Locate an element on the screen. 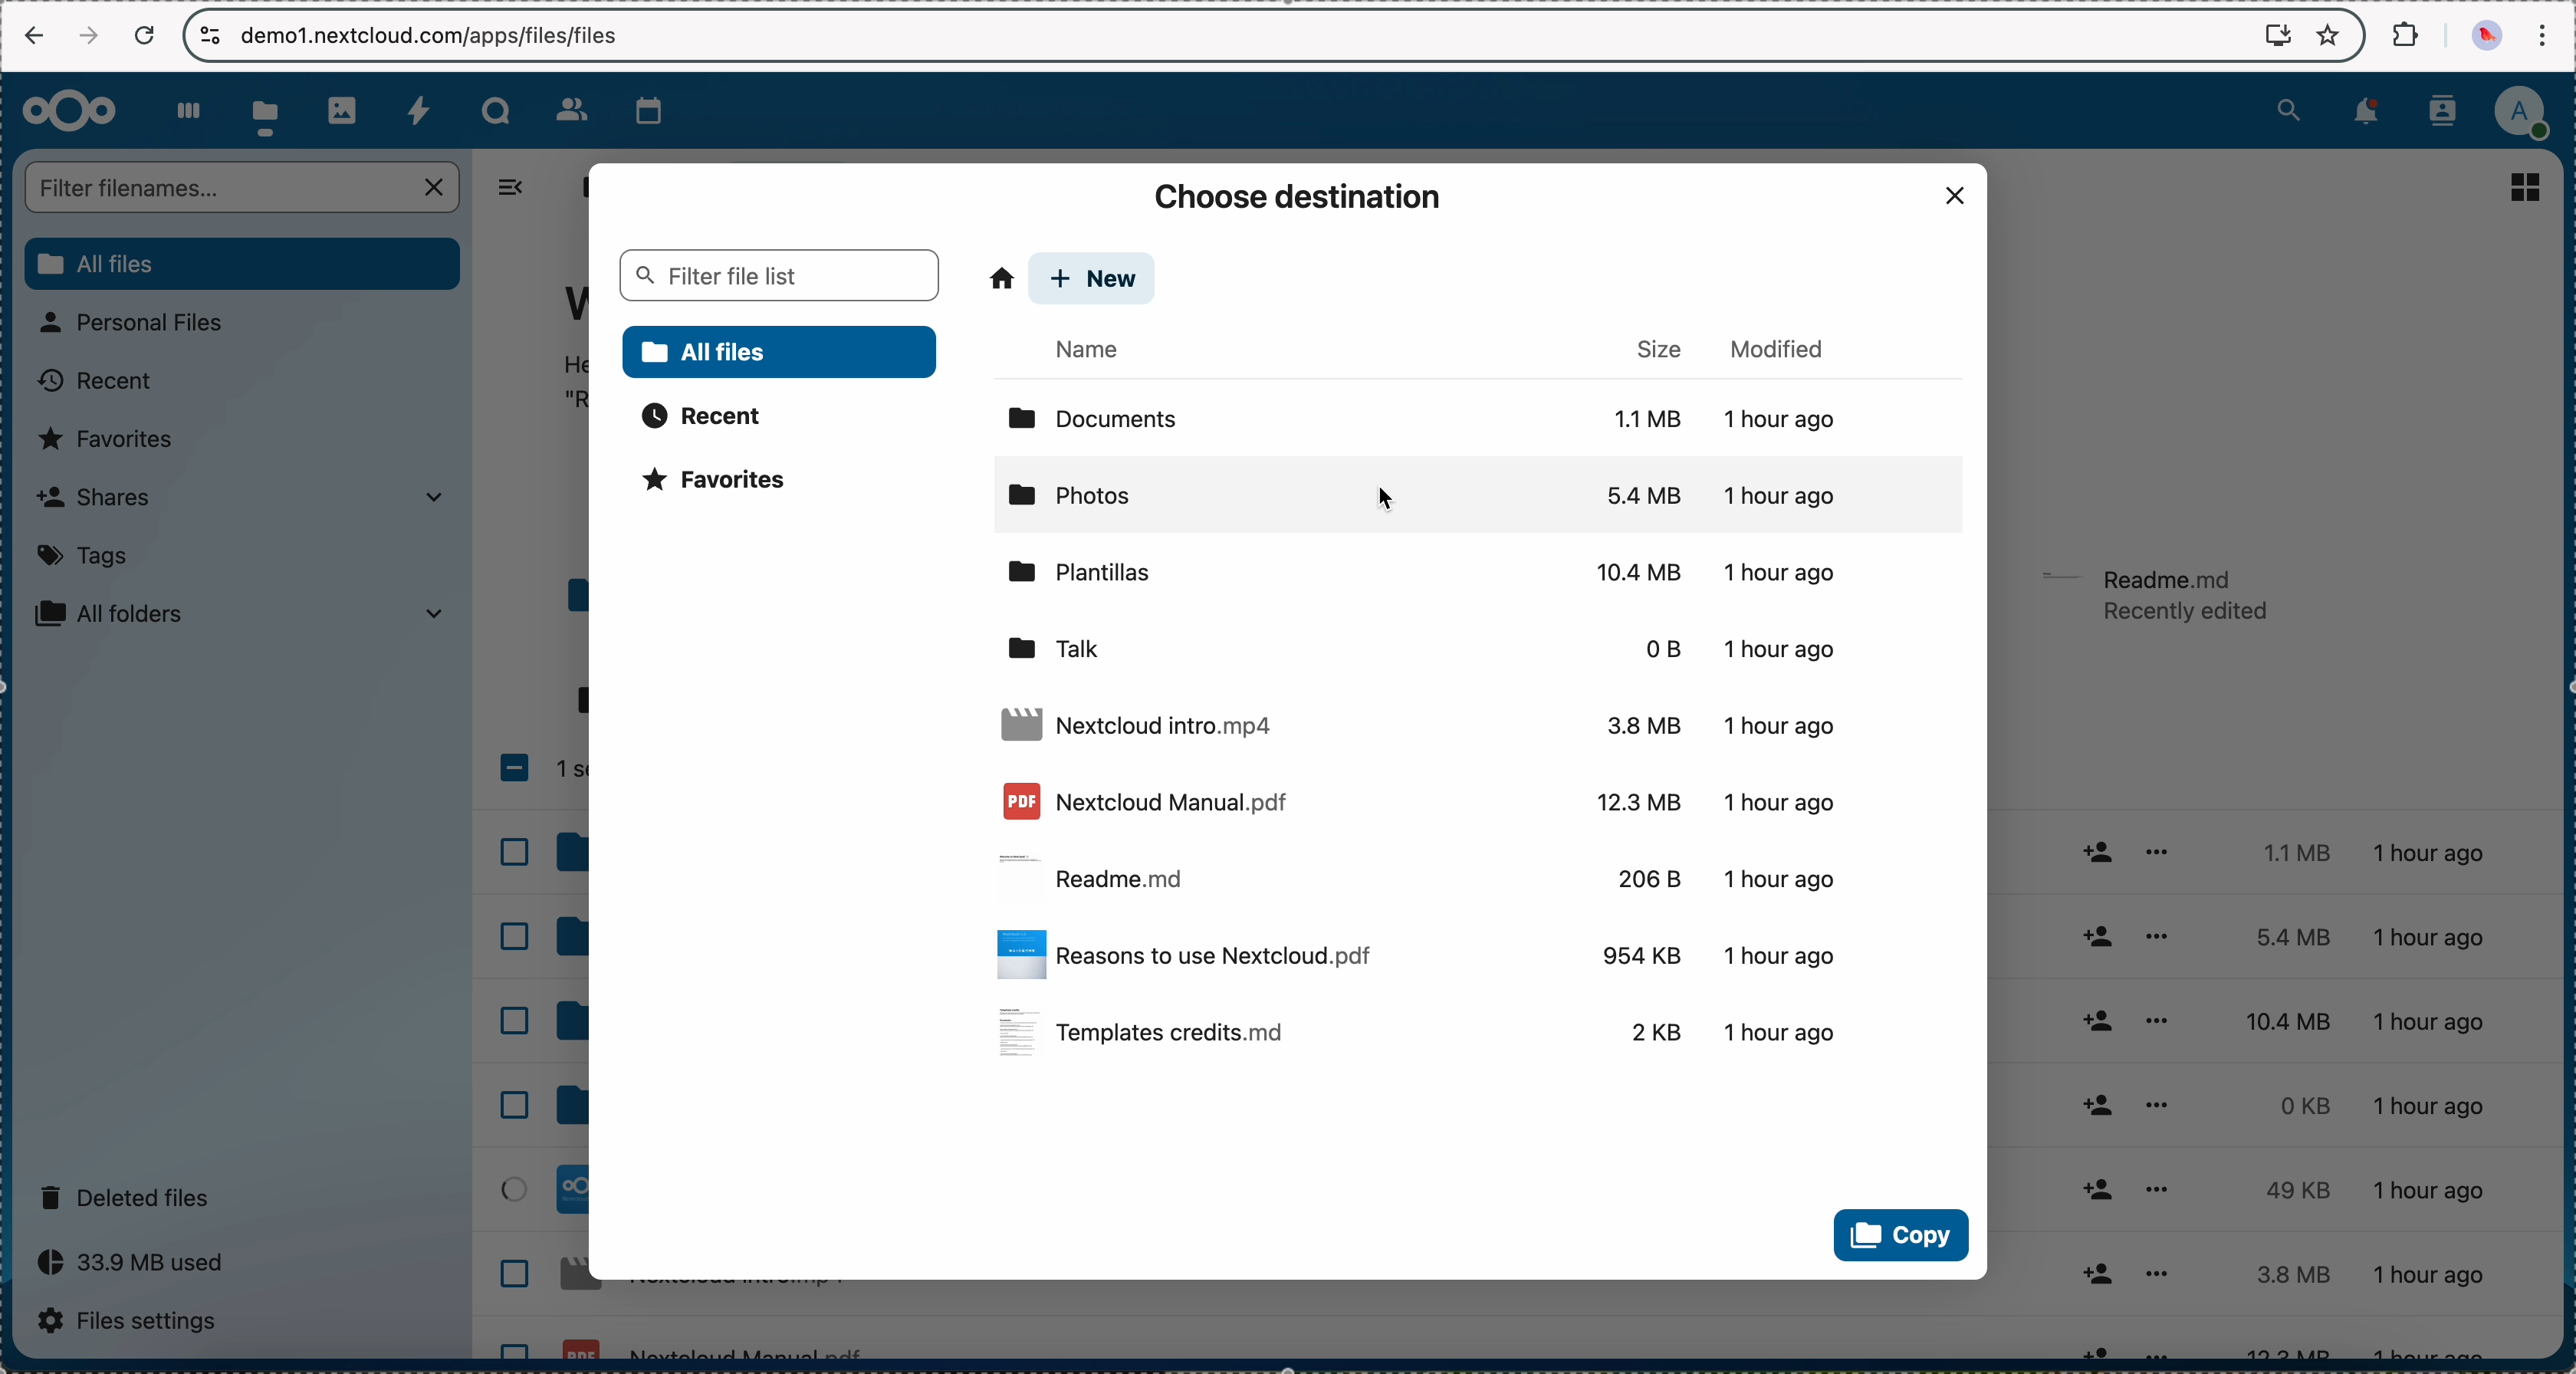 This screenshot has height=1374, width=2576. calendar is located at coordinates (641, 109).